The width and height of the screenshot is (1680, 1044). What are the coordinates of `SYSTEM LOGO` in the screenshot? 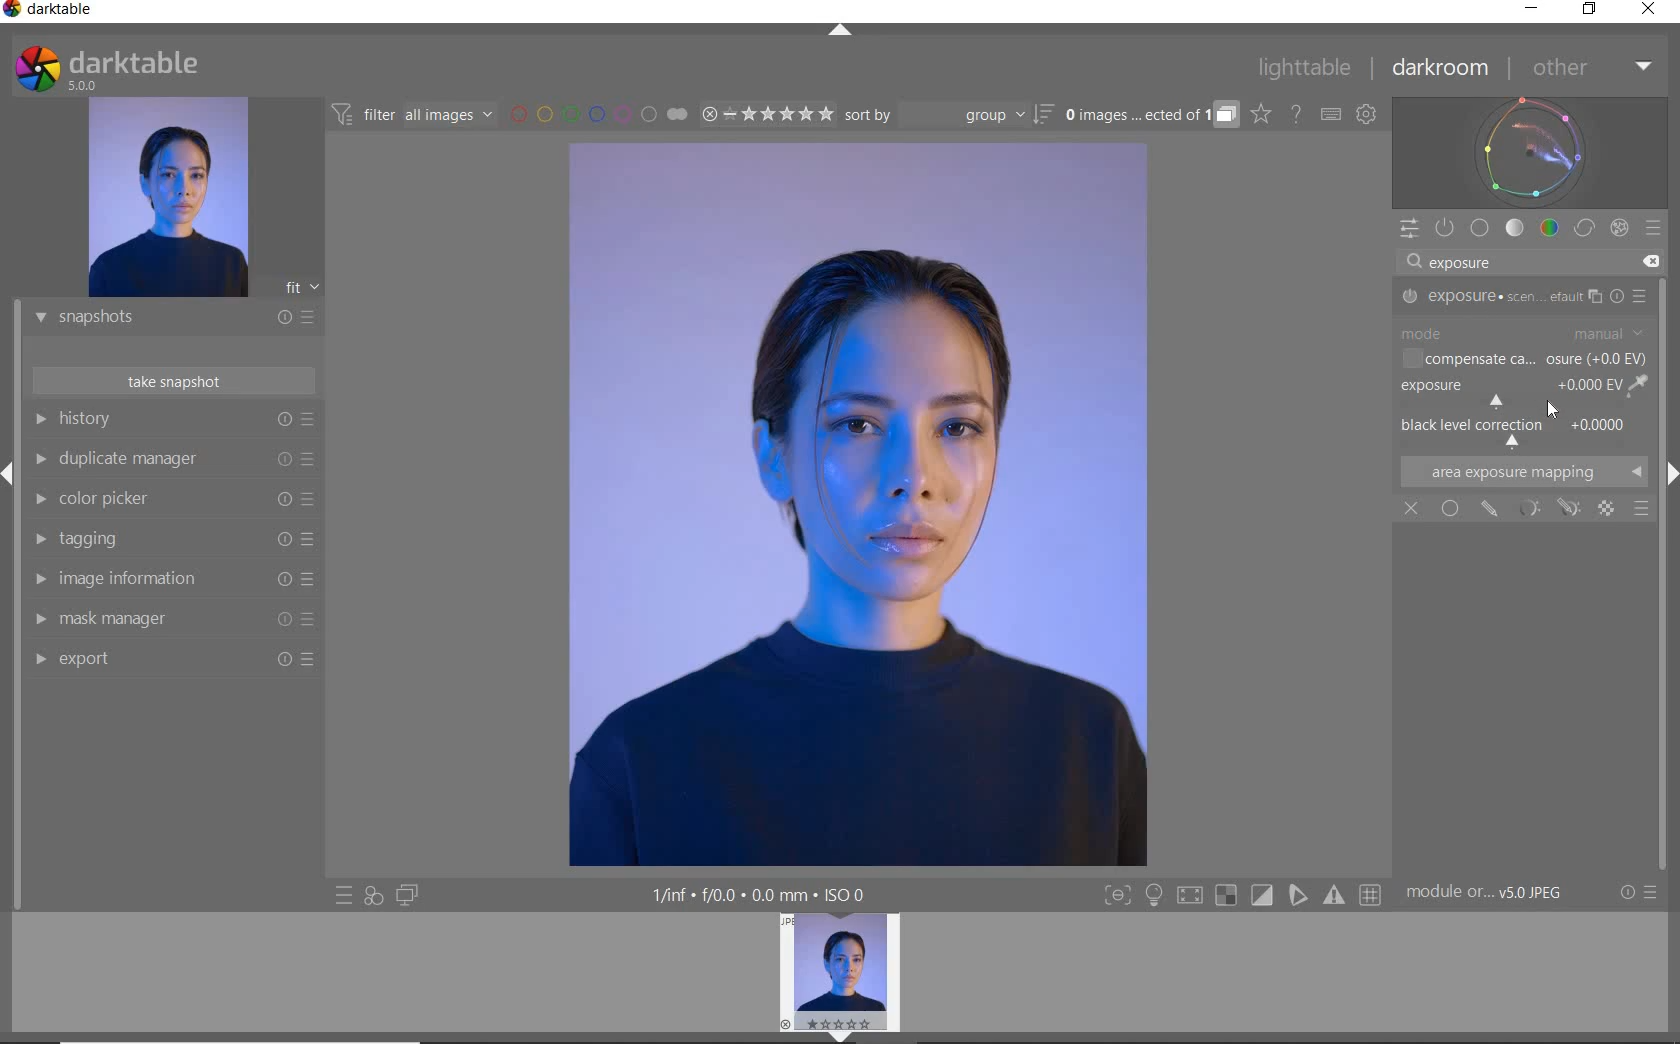 It's located at (106, 69).